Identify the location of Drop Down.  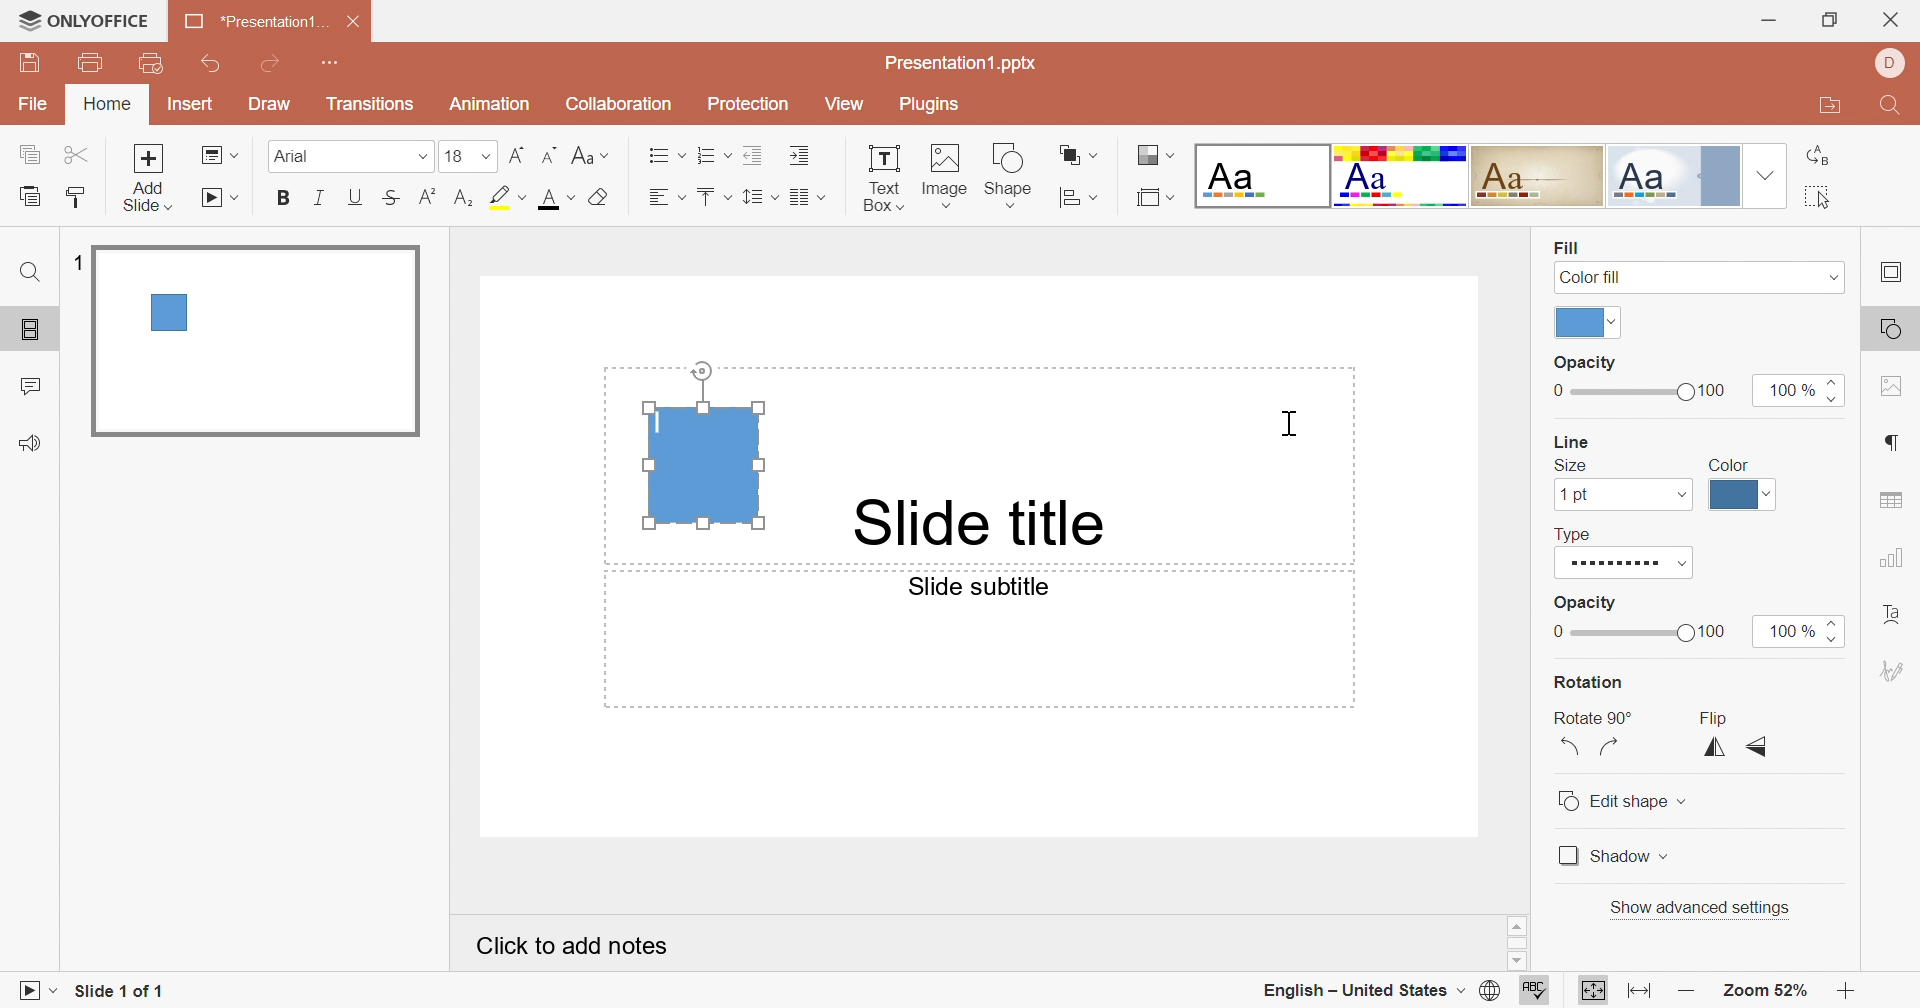
(1768, 178).